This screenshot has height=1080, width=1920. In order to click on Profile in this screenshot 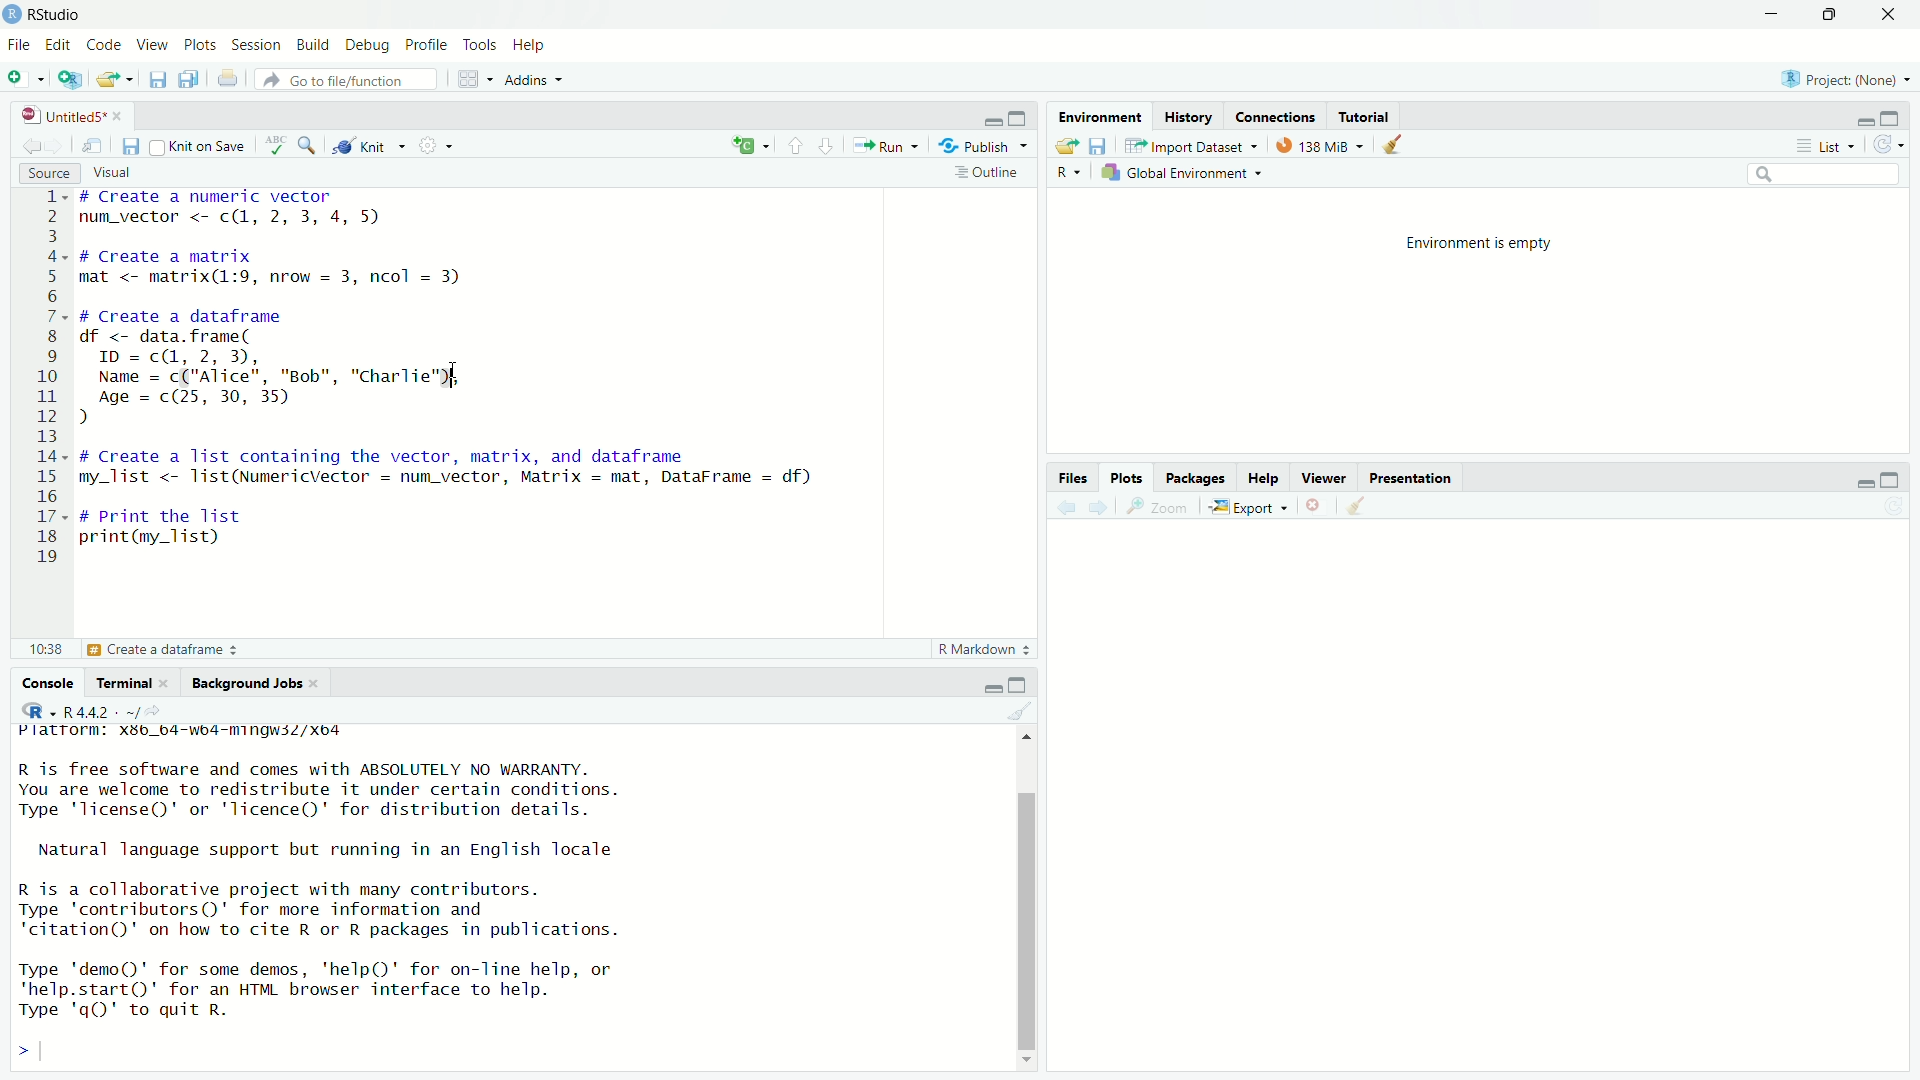, I will do `click(425, 44)`.